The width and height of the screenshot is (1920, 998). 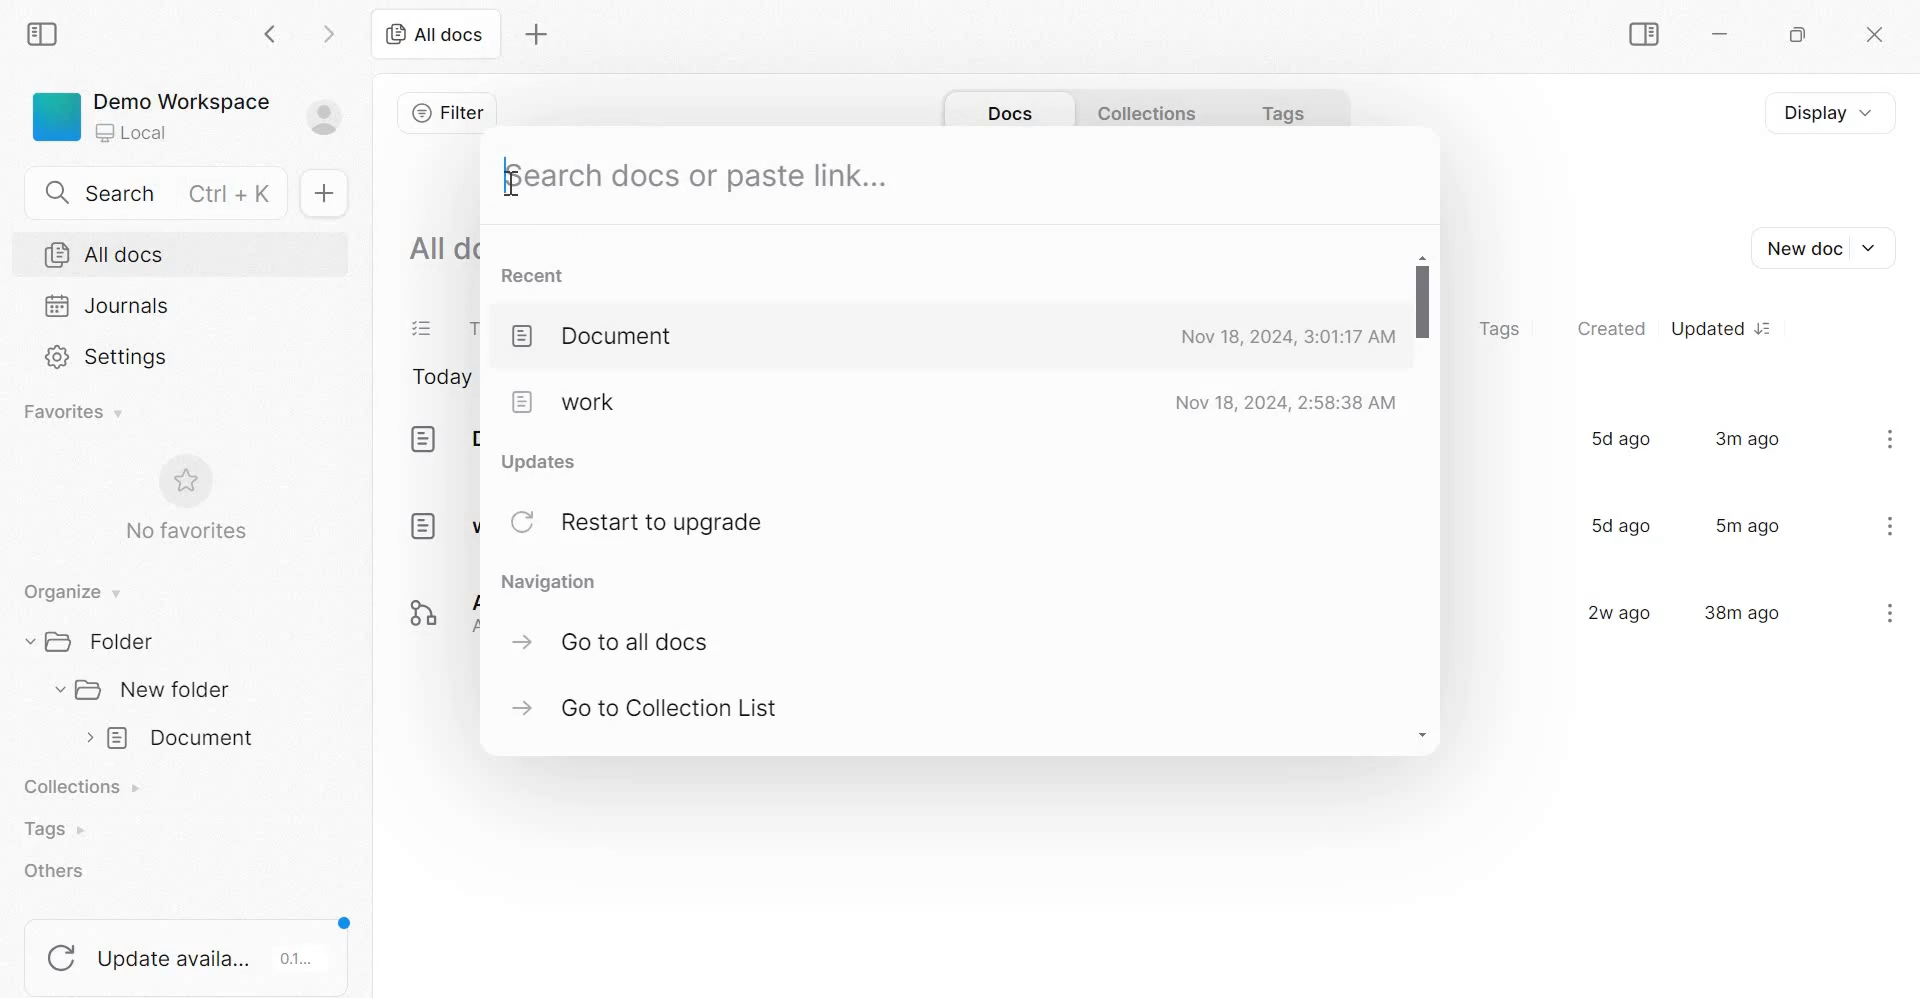 I want to click on restart to upgrade, so click(x=649, y=523).